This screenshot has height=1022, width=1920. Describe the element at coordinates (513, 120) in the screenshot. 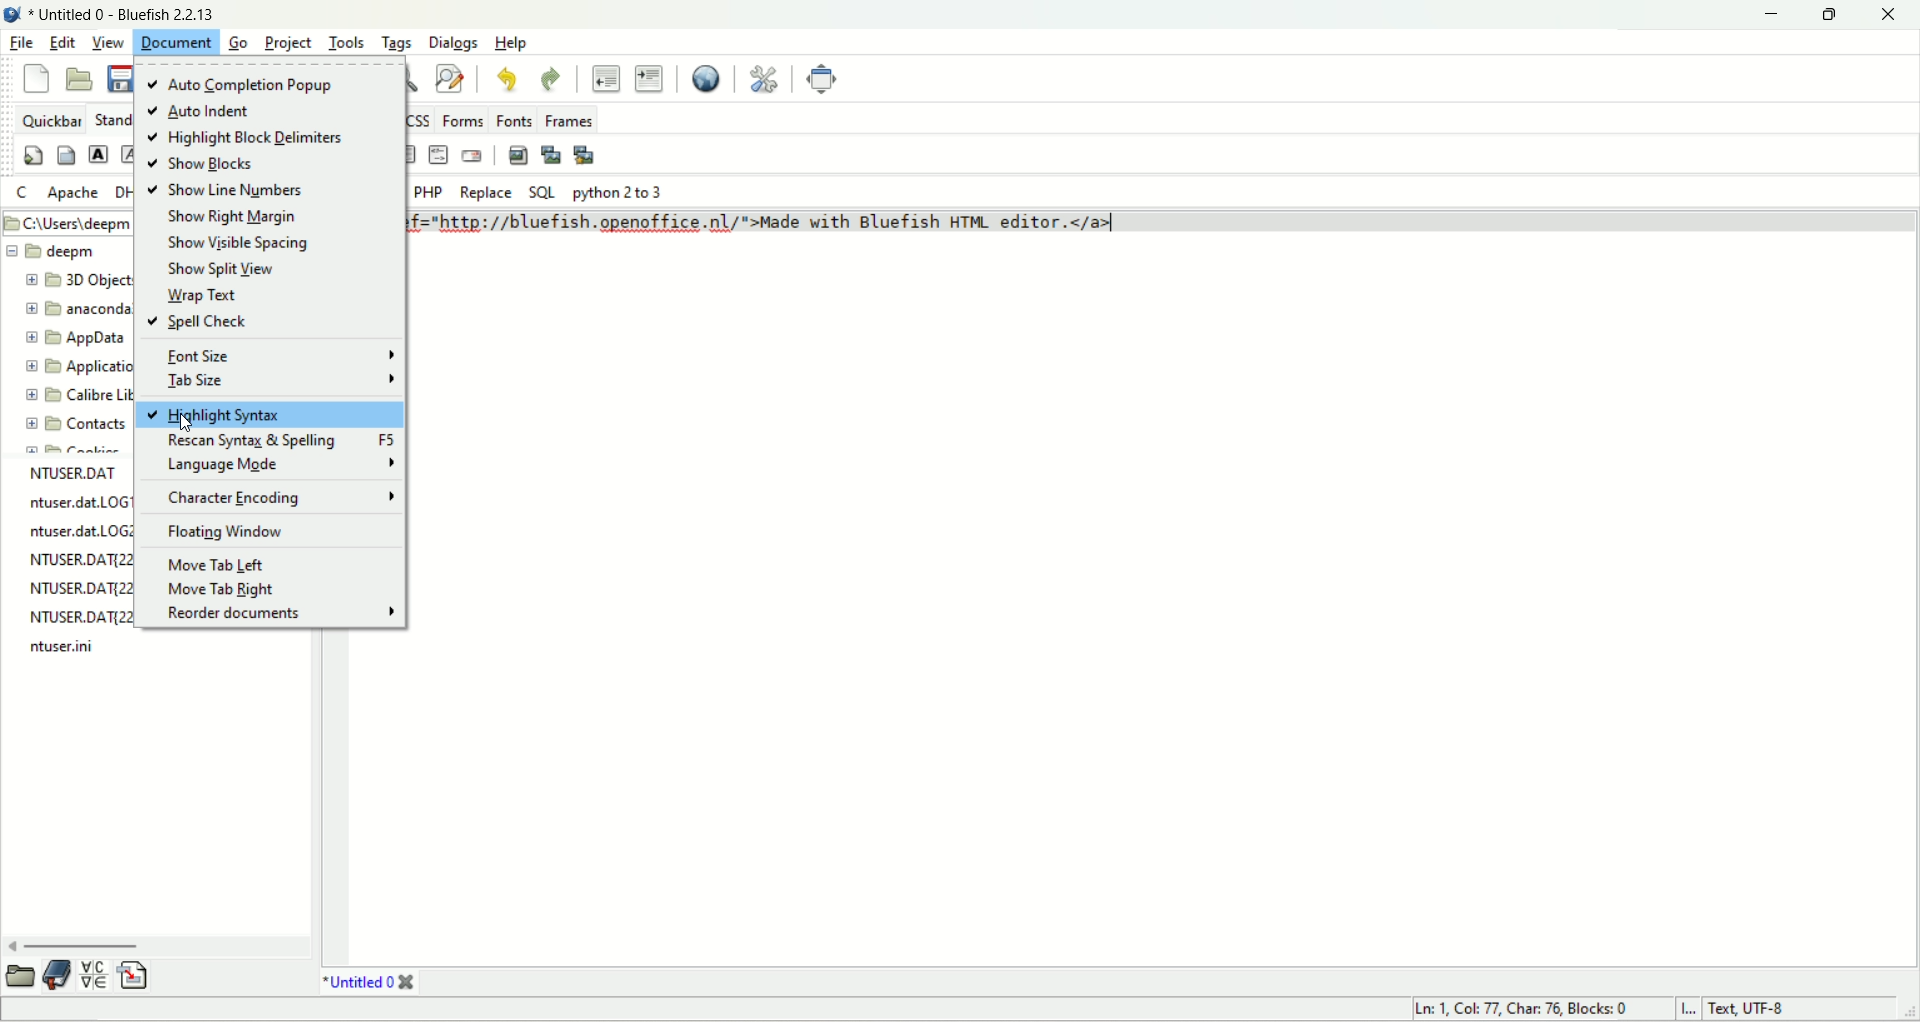

I see `fonts` at that location.